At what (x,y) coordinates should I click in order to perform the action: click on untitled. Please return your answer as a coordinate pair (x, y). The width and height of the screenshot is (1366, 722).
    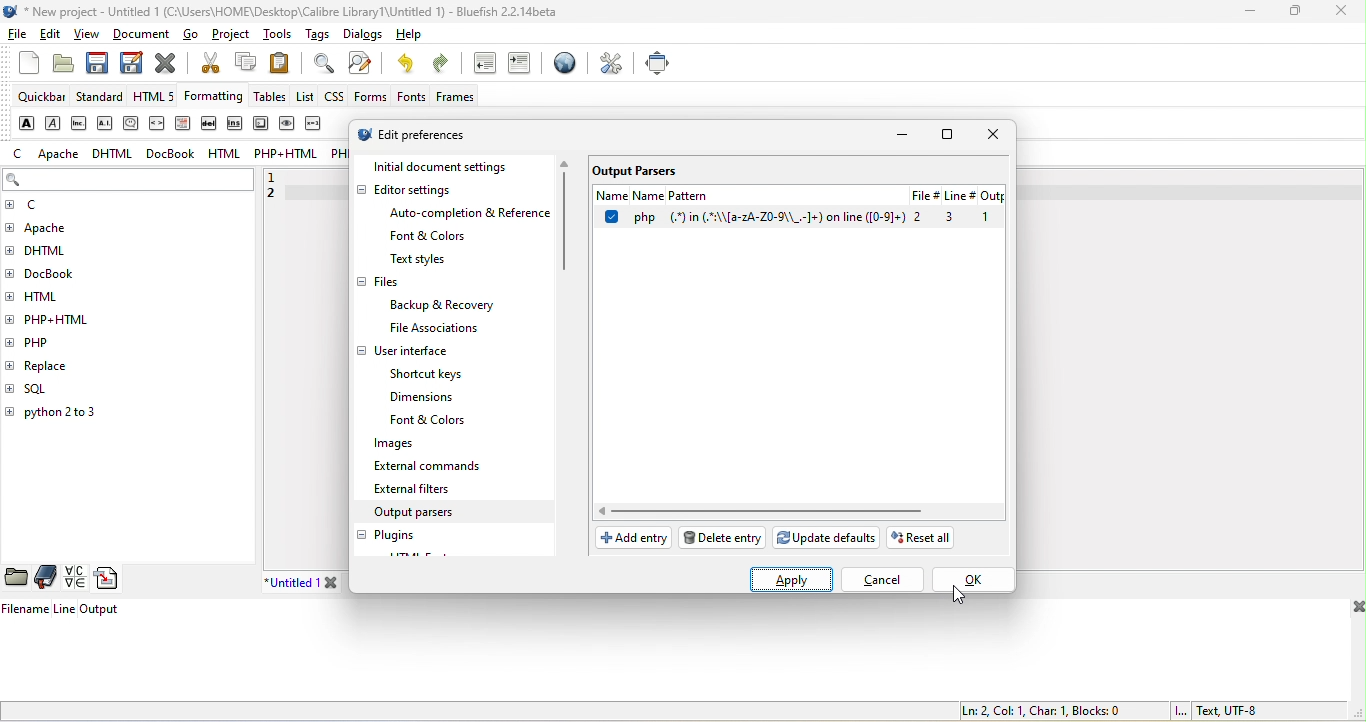
    Looking at the image, I should click on (317, 582).